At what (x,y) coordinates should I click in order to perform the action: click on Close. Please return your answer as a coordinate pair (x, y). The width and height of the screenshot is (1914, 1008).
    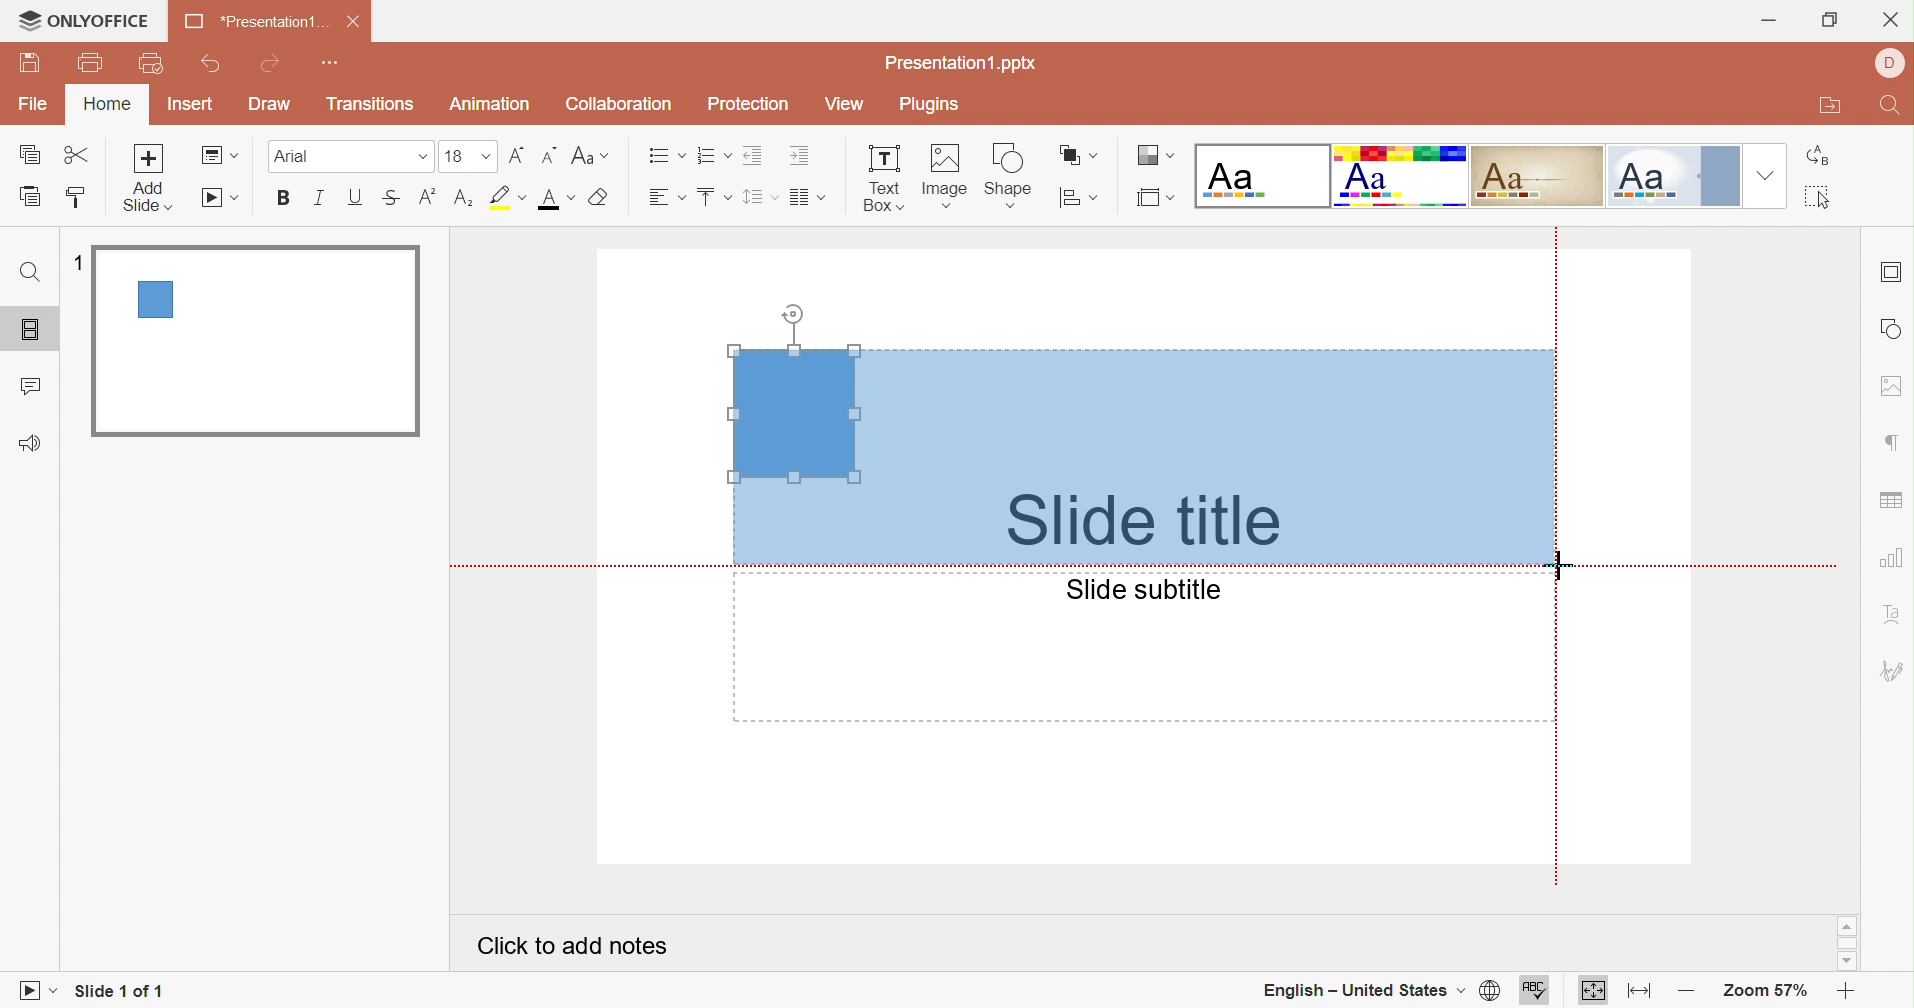
    Looking at the image, I should click on (354, 22).